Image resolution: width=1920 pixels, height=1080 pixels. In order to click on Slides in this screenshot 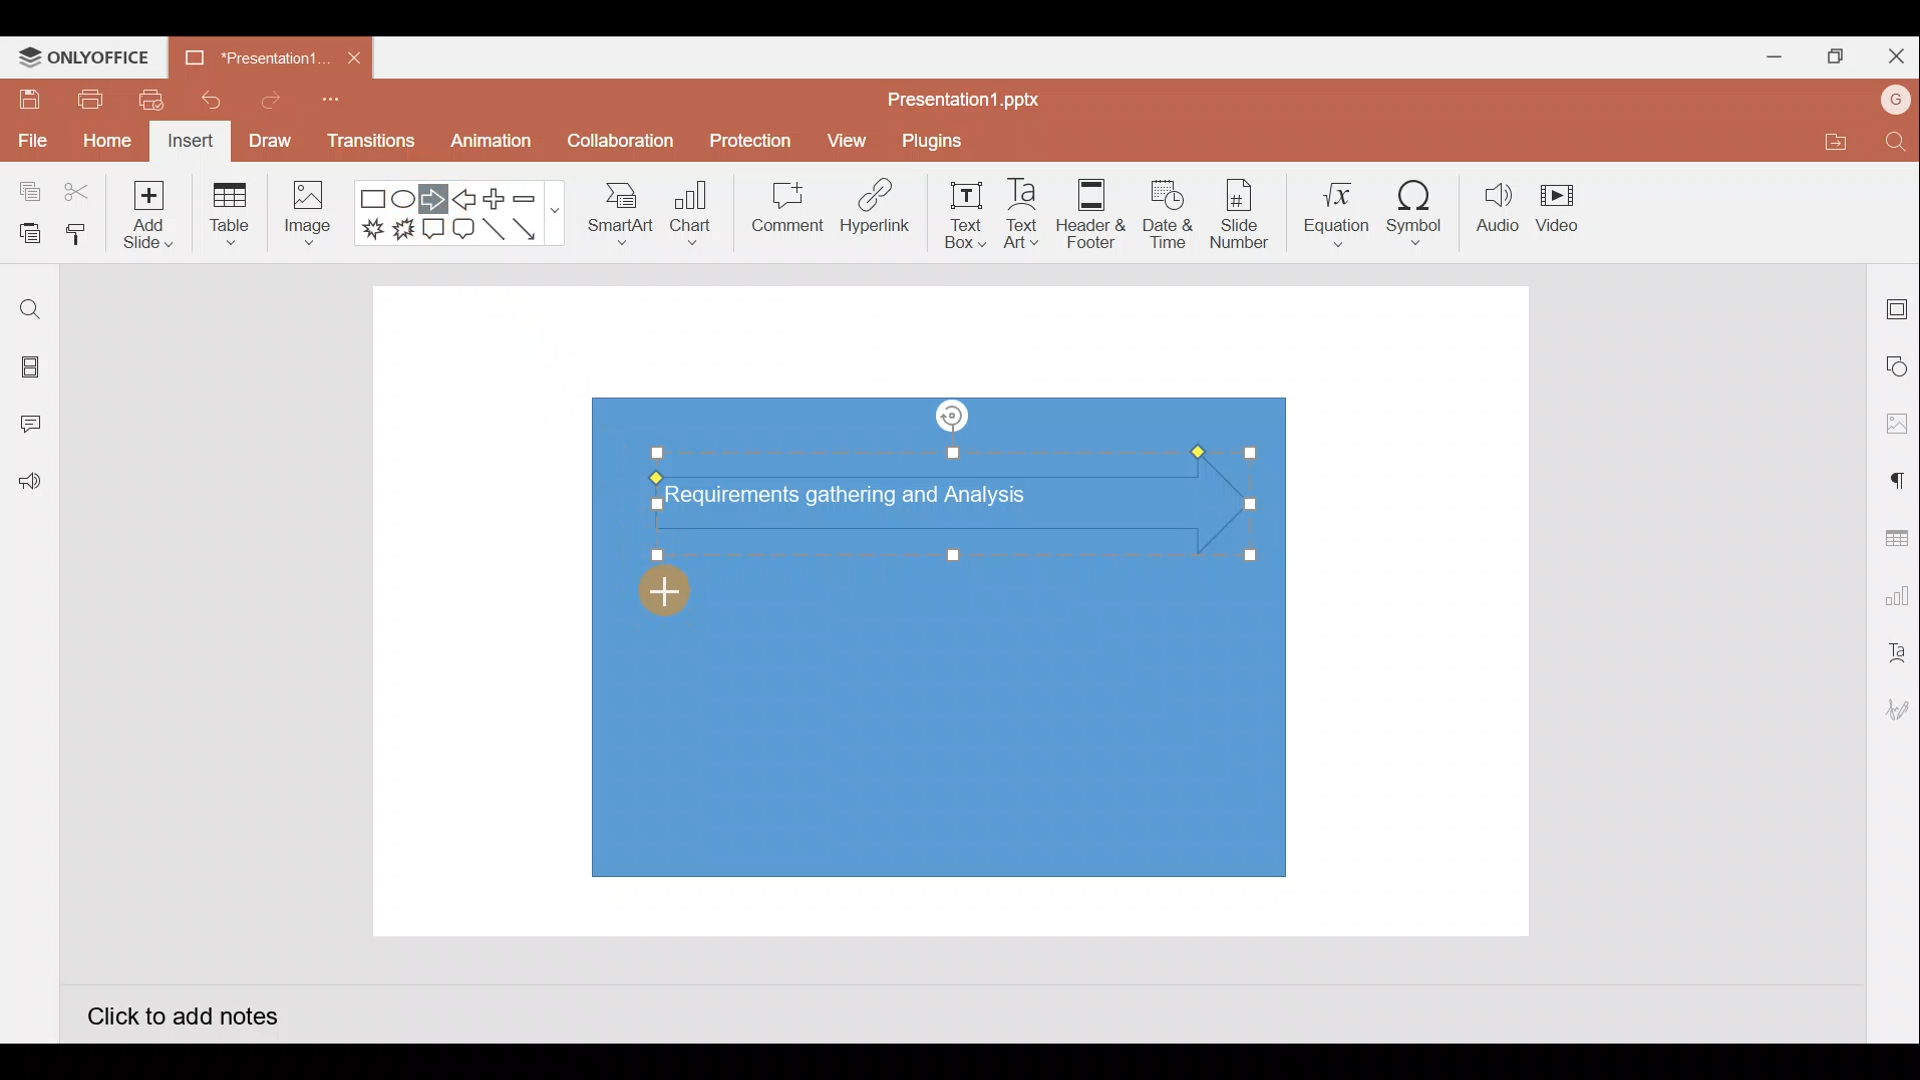, I will do `click(28, 370)`.